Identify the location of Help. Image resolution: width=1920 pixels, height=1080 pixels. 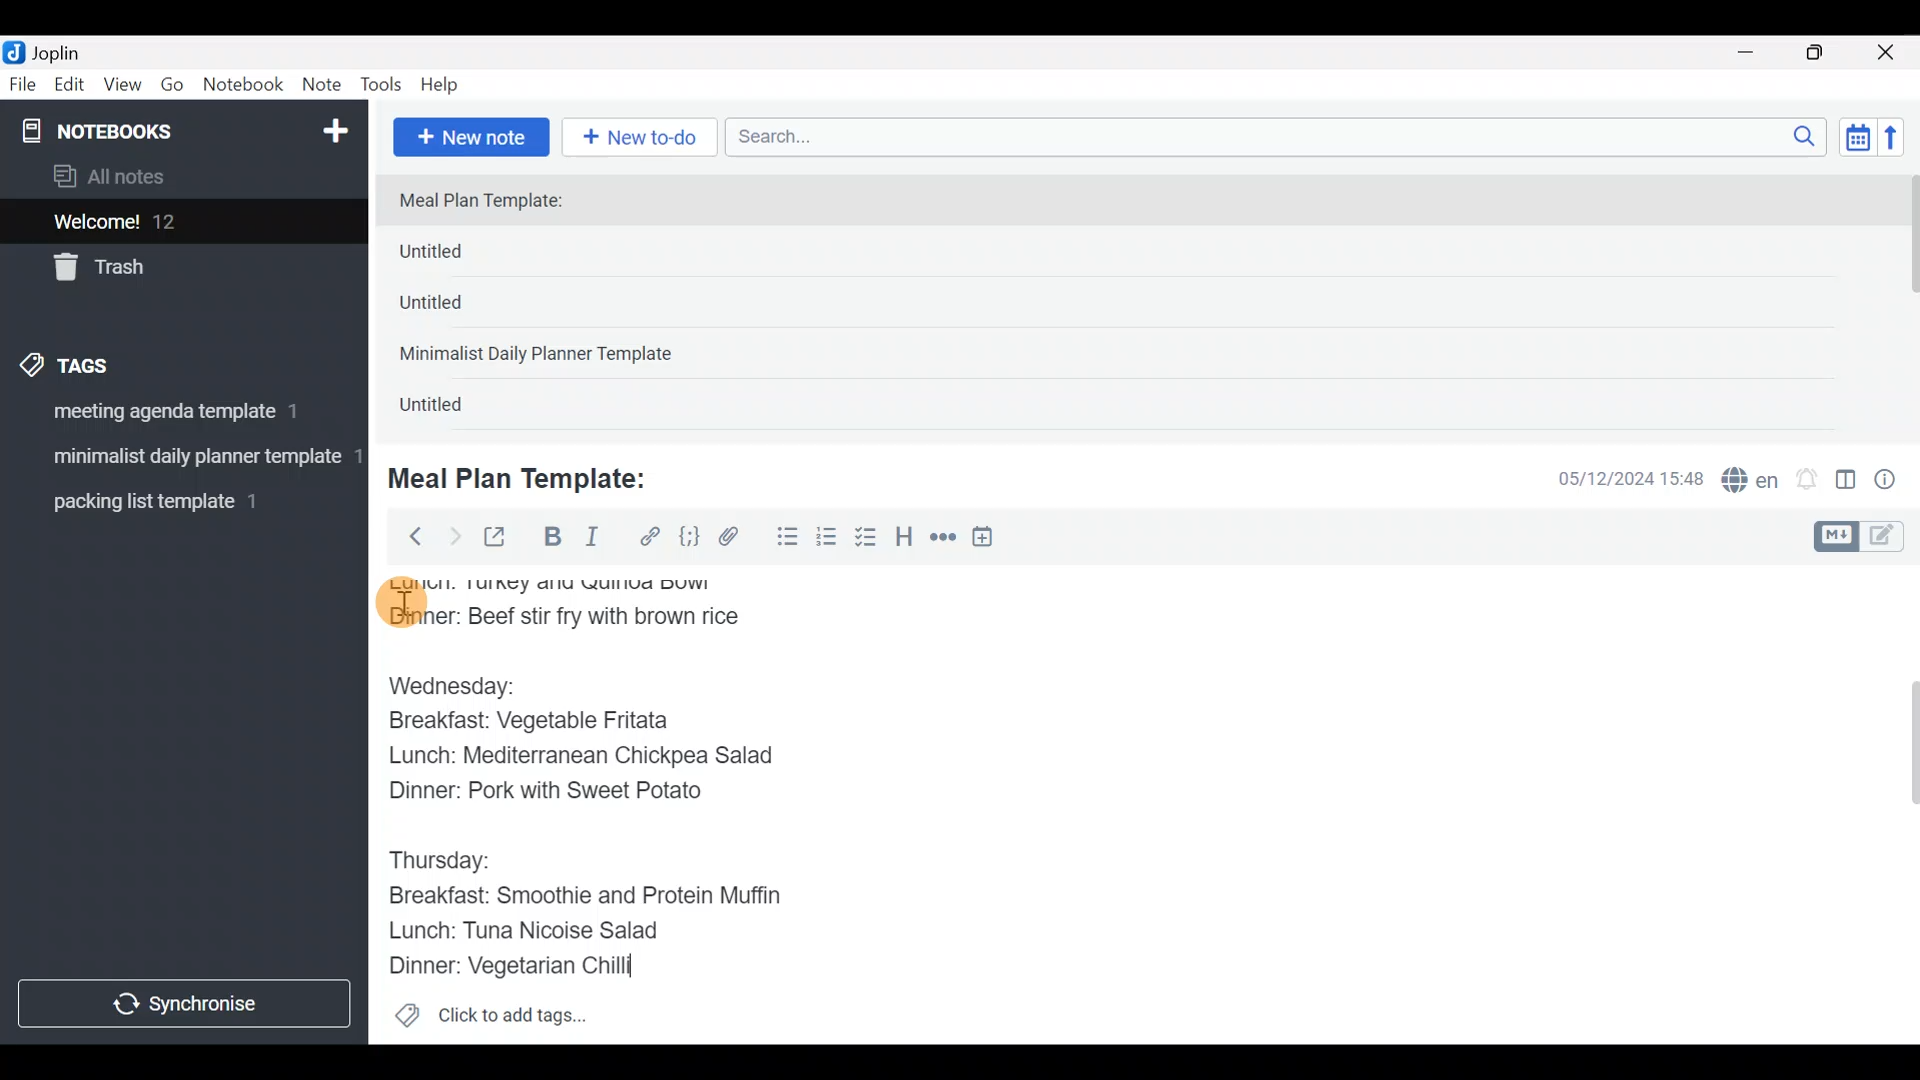
(447, 81).